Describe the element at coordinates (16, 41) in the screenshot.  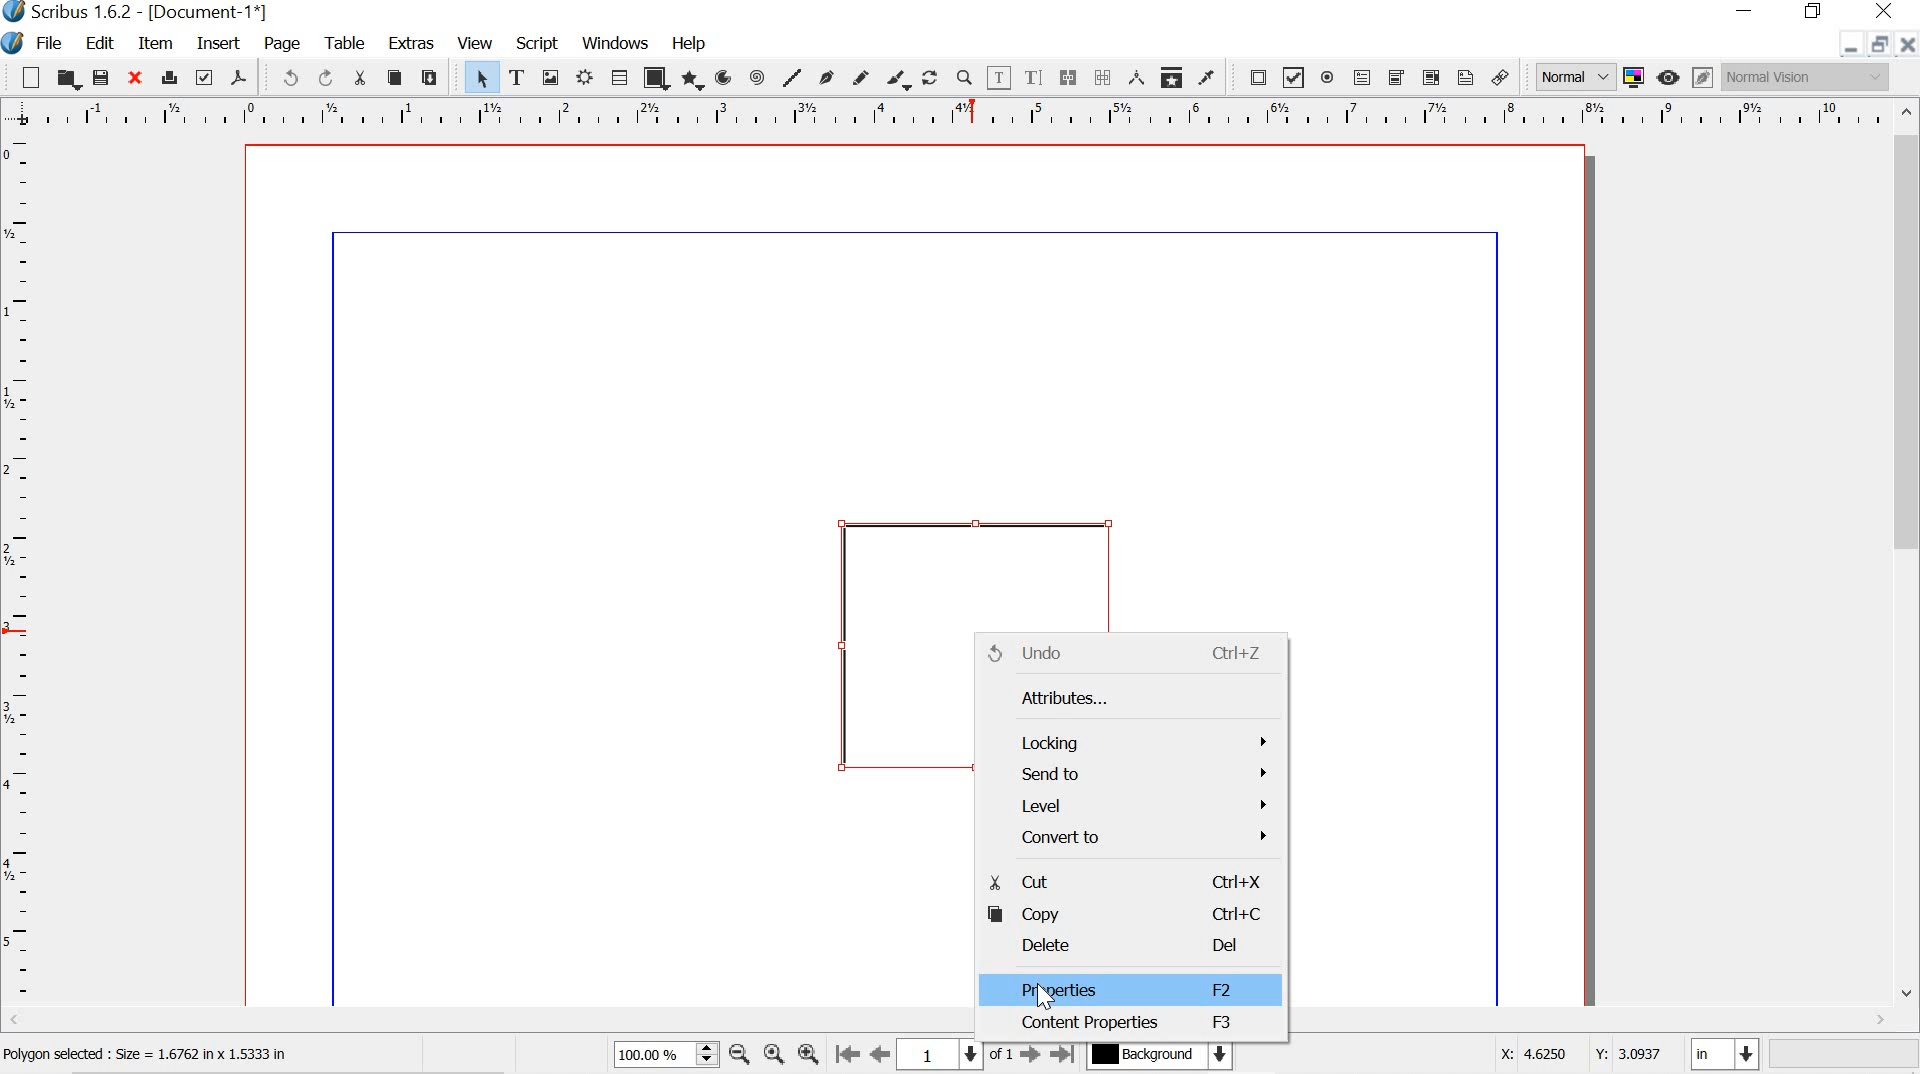
I see `SYSTEM LOGO` at that location.